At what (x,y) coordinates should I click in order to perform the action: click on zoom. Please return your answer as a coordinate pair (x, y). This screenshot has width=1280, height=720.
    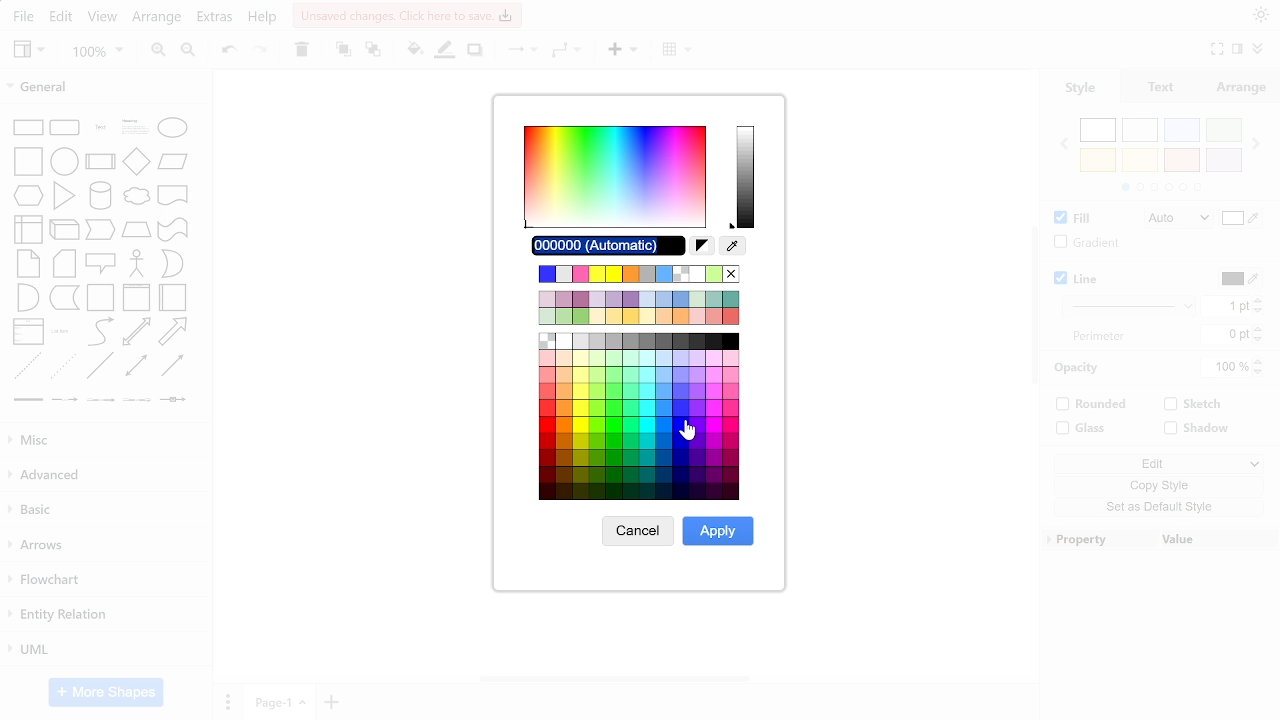
    Looking at the image, I should click on (97, 53).